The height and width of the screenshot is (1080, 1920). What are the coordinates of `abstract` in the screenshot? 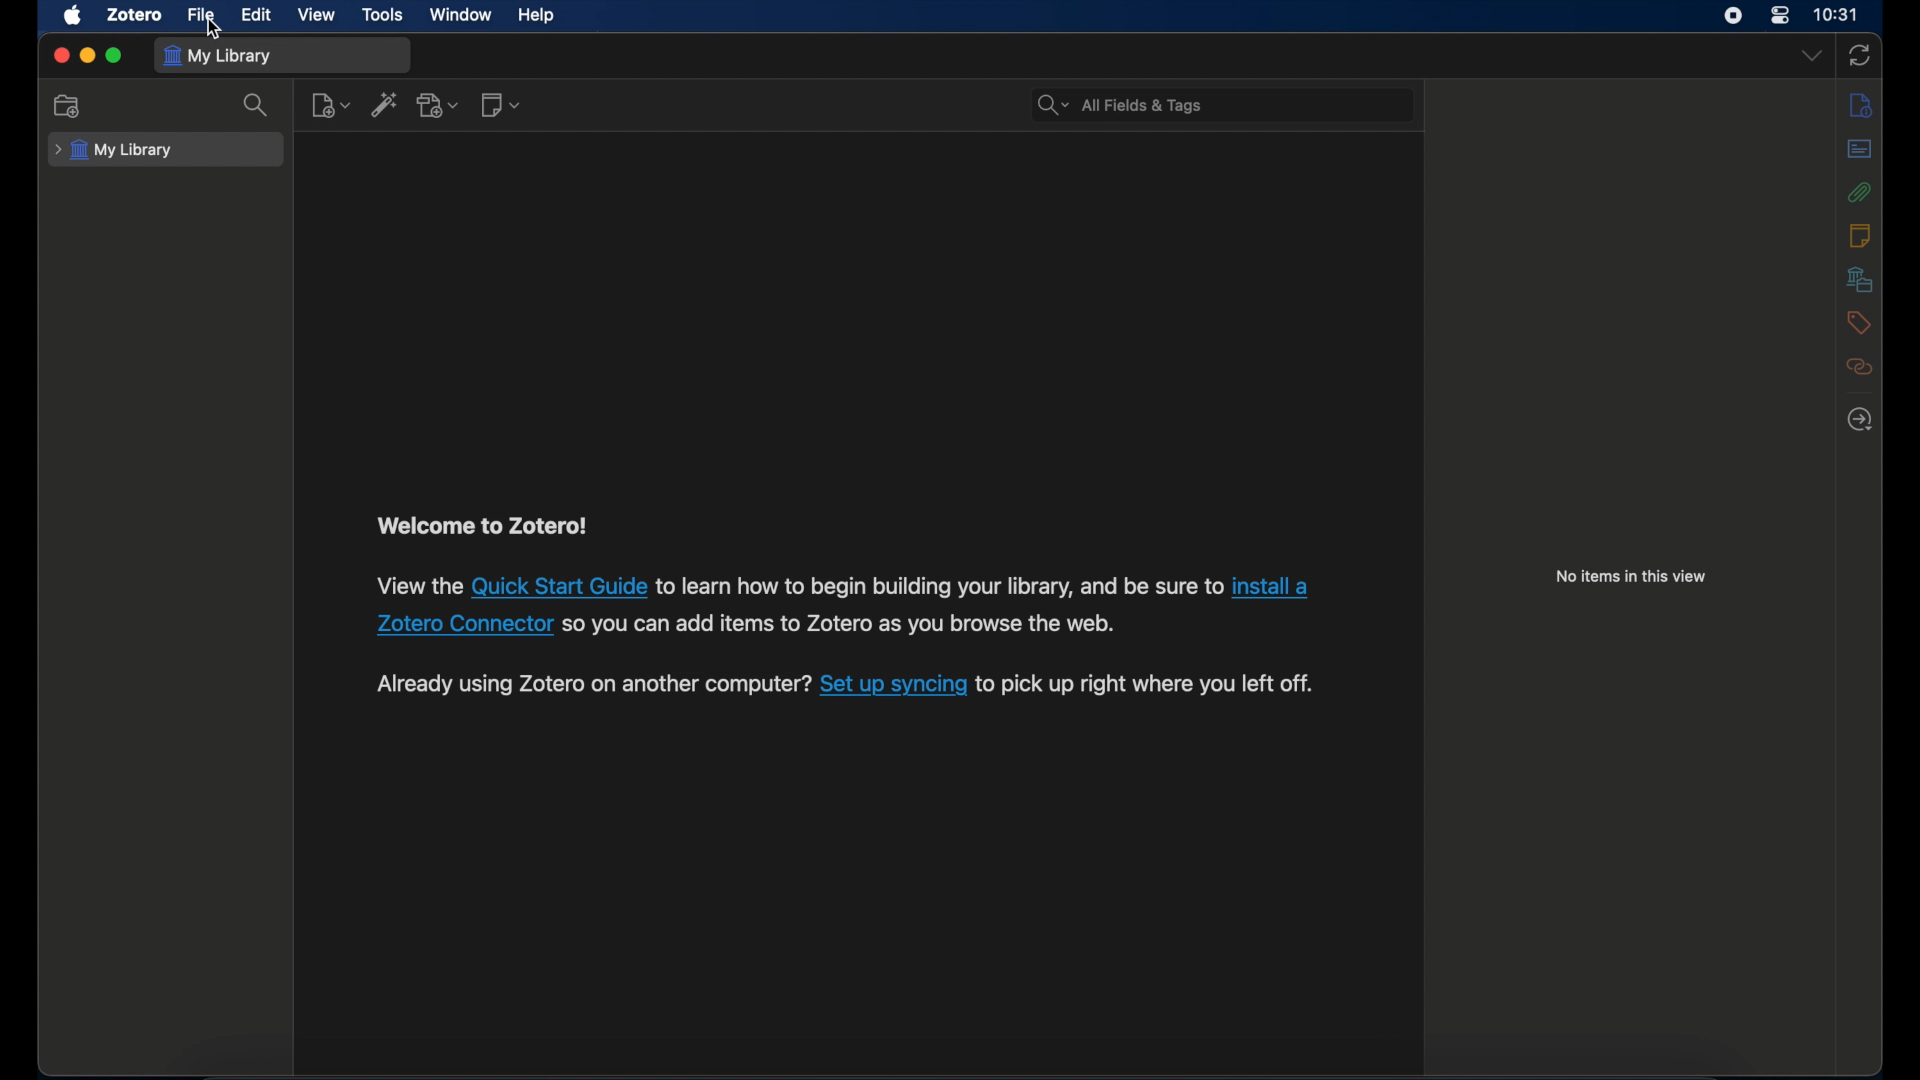 It's located at (1860, 149).